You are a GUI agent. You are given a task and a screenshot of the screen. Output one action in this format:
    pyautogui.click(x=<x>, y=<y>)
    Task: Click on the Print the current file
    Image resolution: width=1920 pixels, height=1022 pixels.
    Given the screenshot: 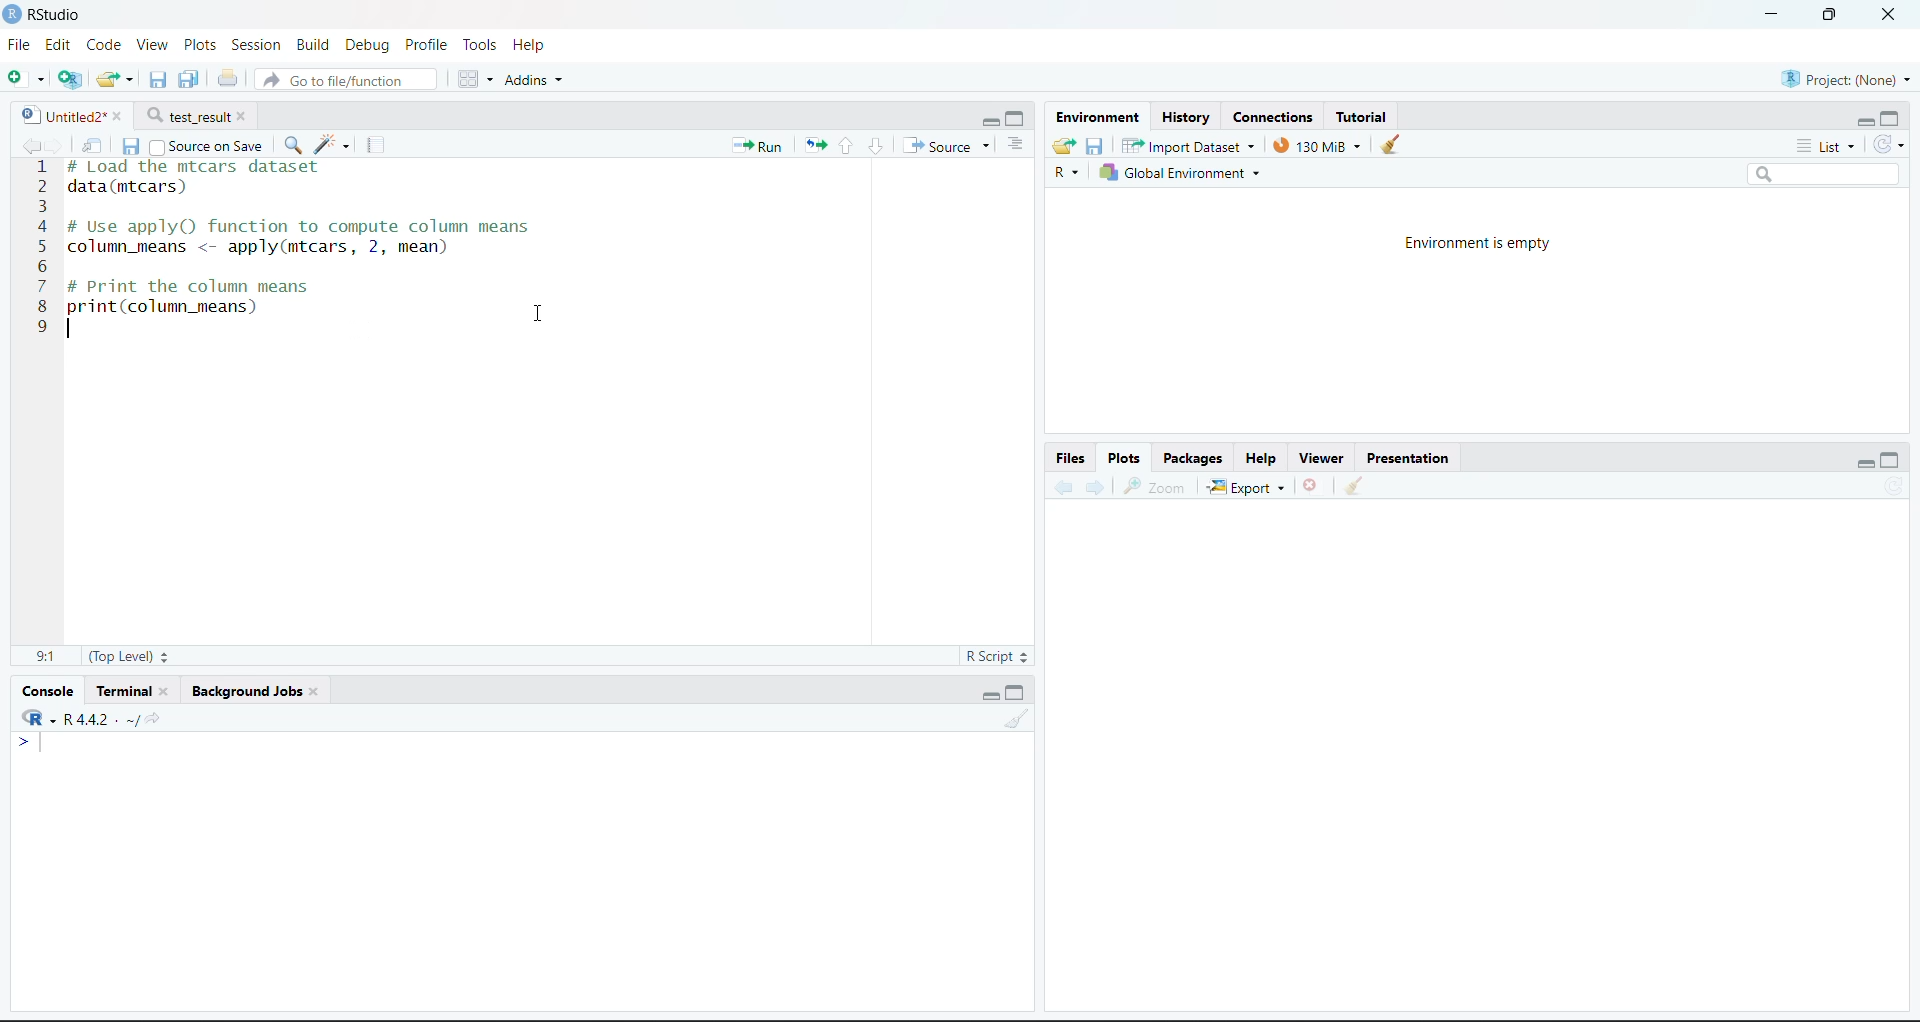 What is the action you would take?
    pyautogui.click(x=229, y=75)
    